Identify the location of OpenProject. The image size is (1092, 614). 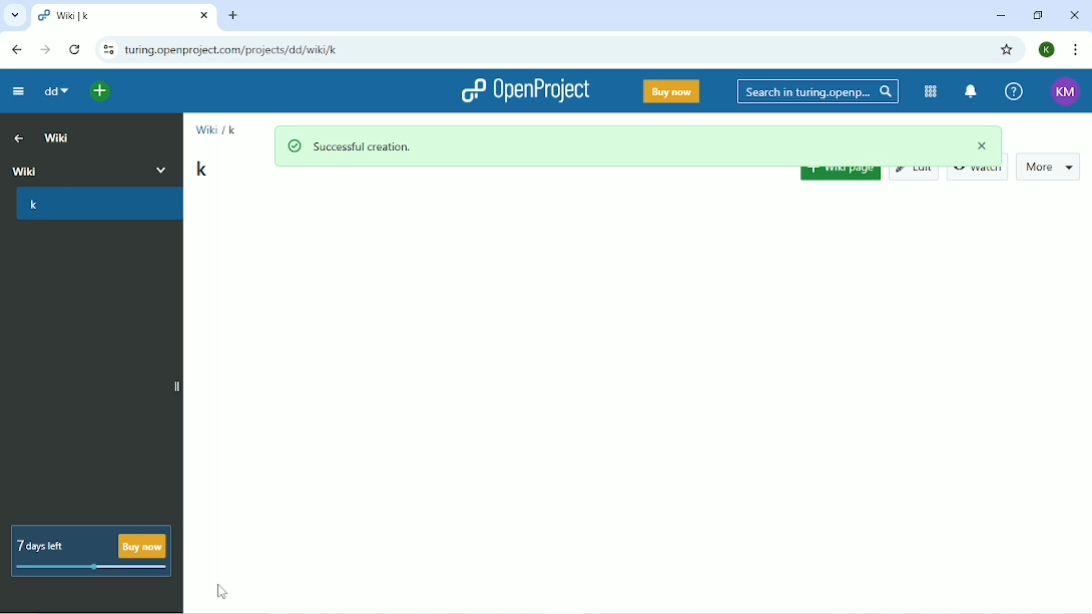
(525, 90).